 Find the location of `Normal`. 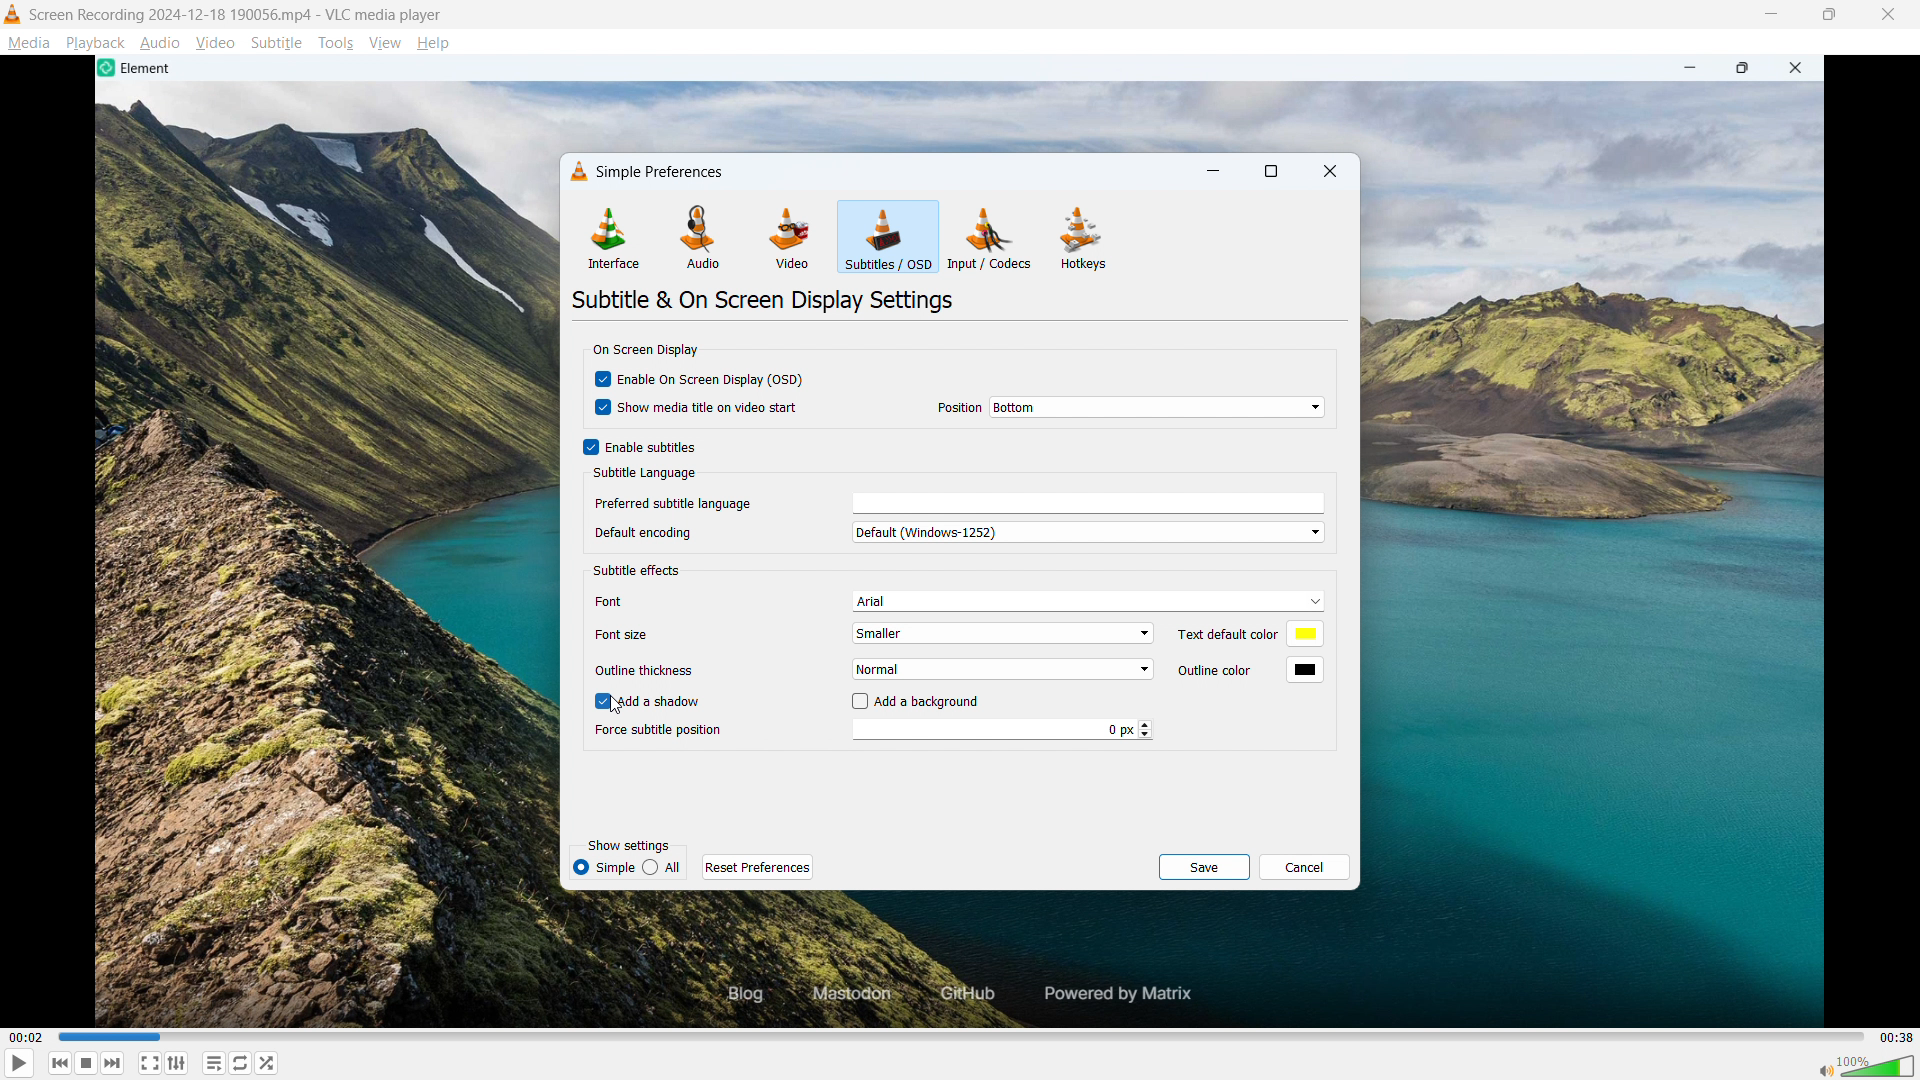

Normal is located at coordinates (1004, 669).